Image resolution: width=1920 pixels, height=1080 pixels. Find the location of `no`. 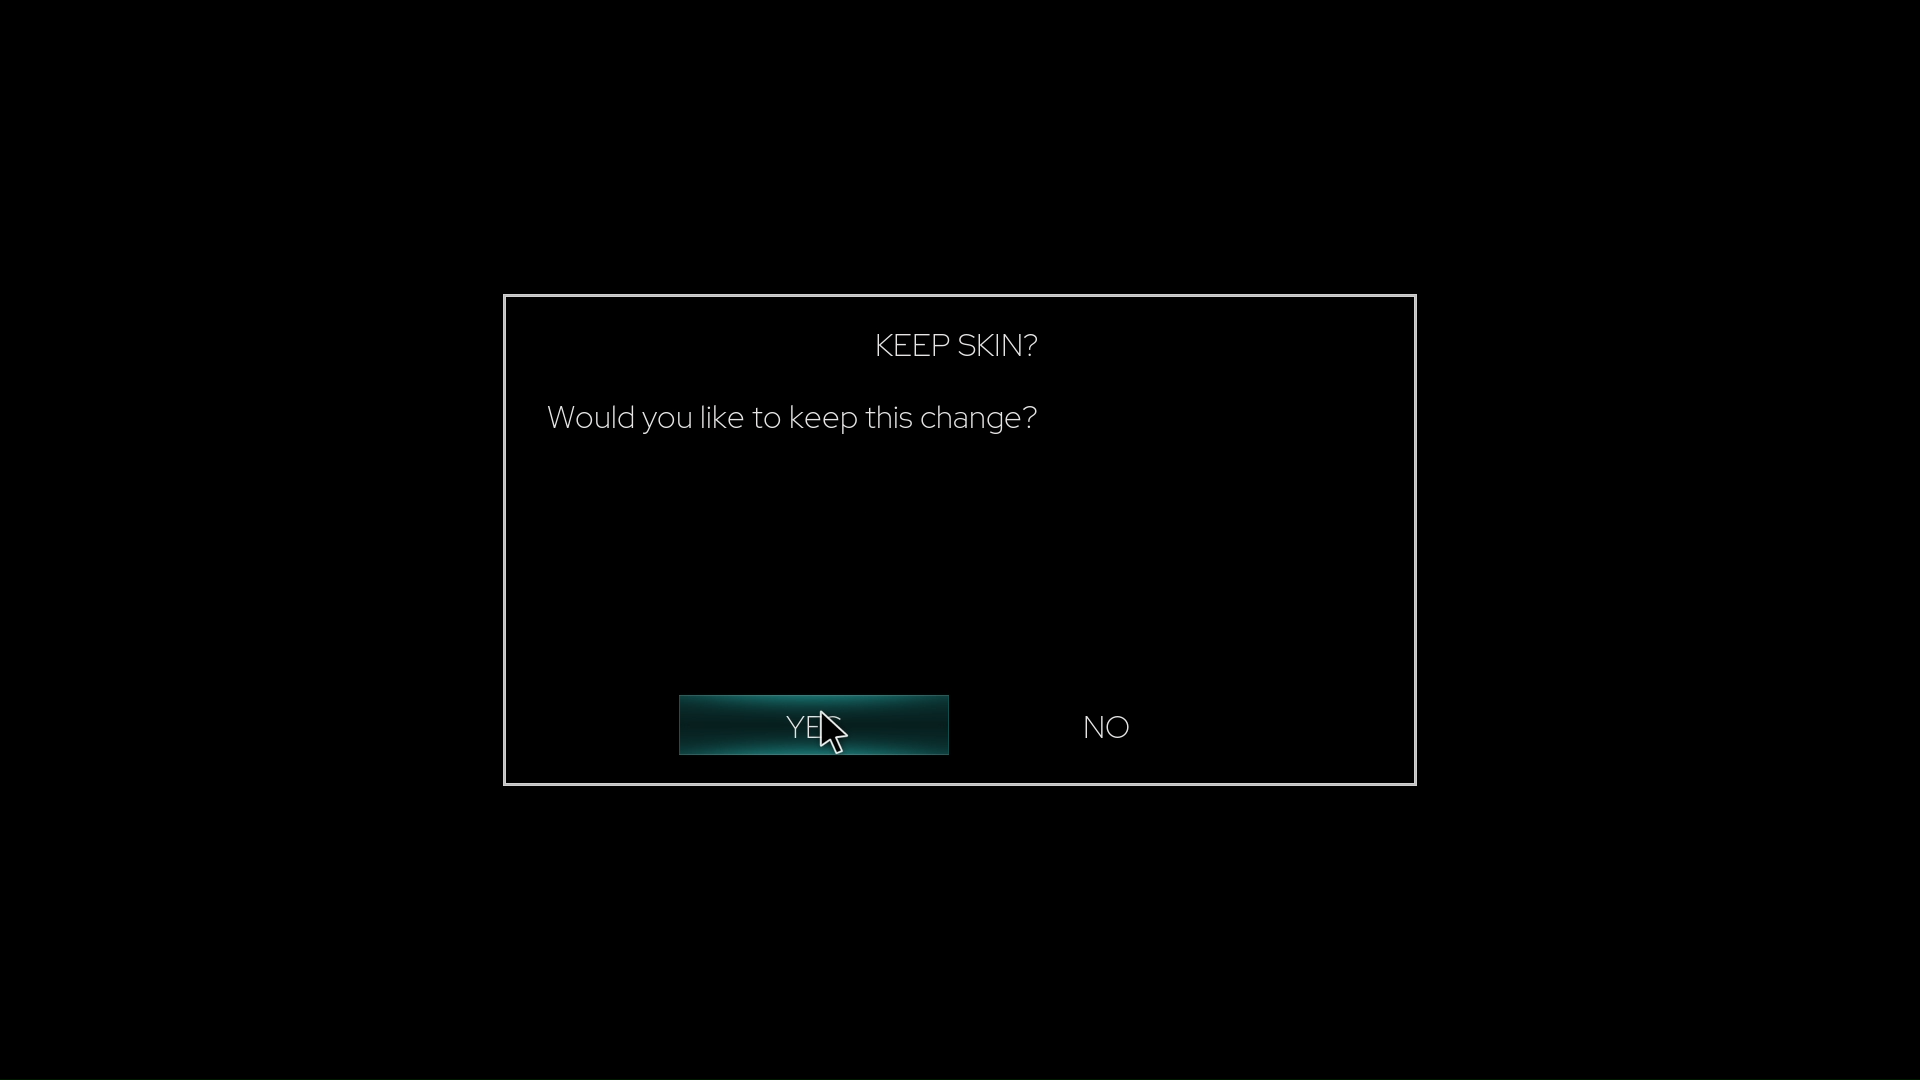

no is located at coordinates (1116, 724).